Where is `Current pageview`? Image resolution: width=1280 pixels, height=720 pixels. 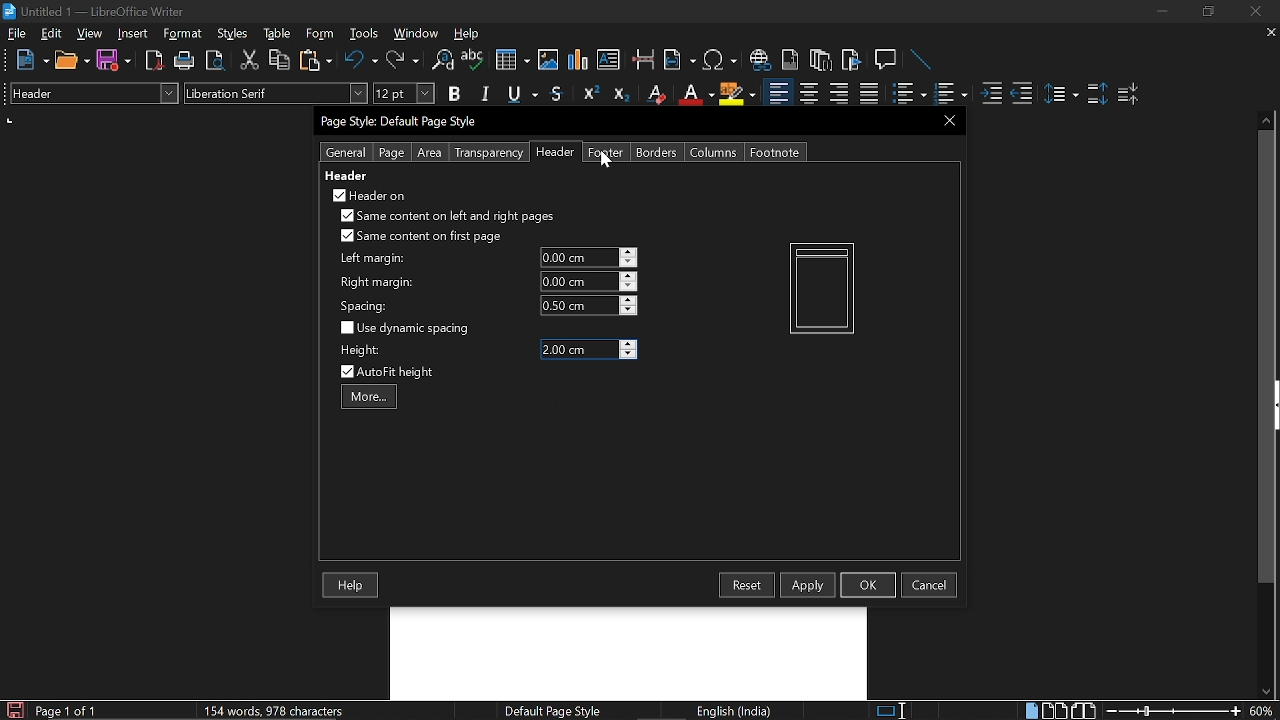
Current pageview is located at coordinates (822, 288).